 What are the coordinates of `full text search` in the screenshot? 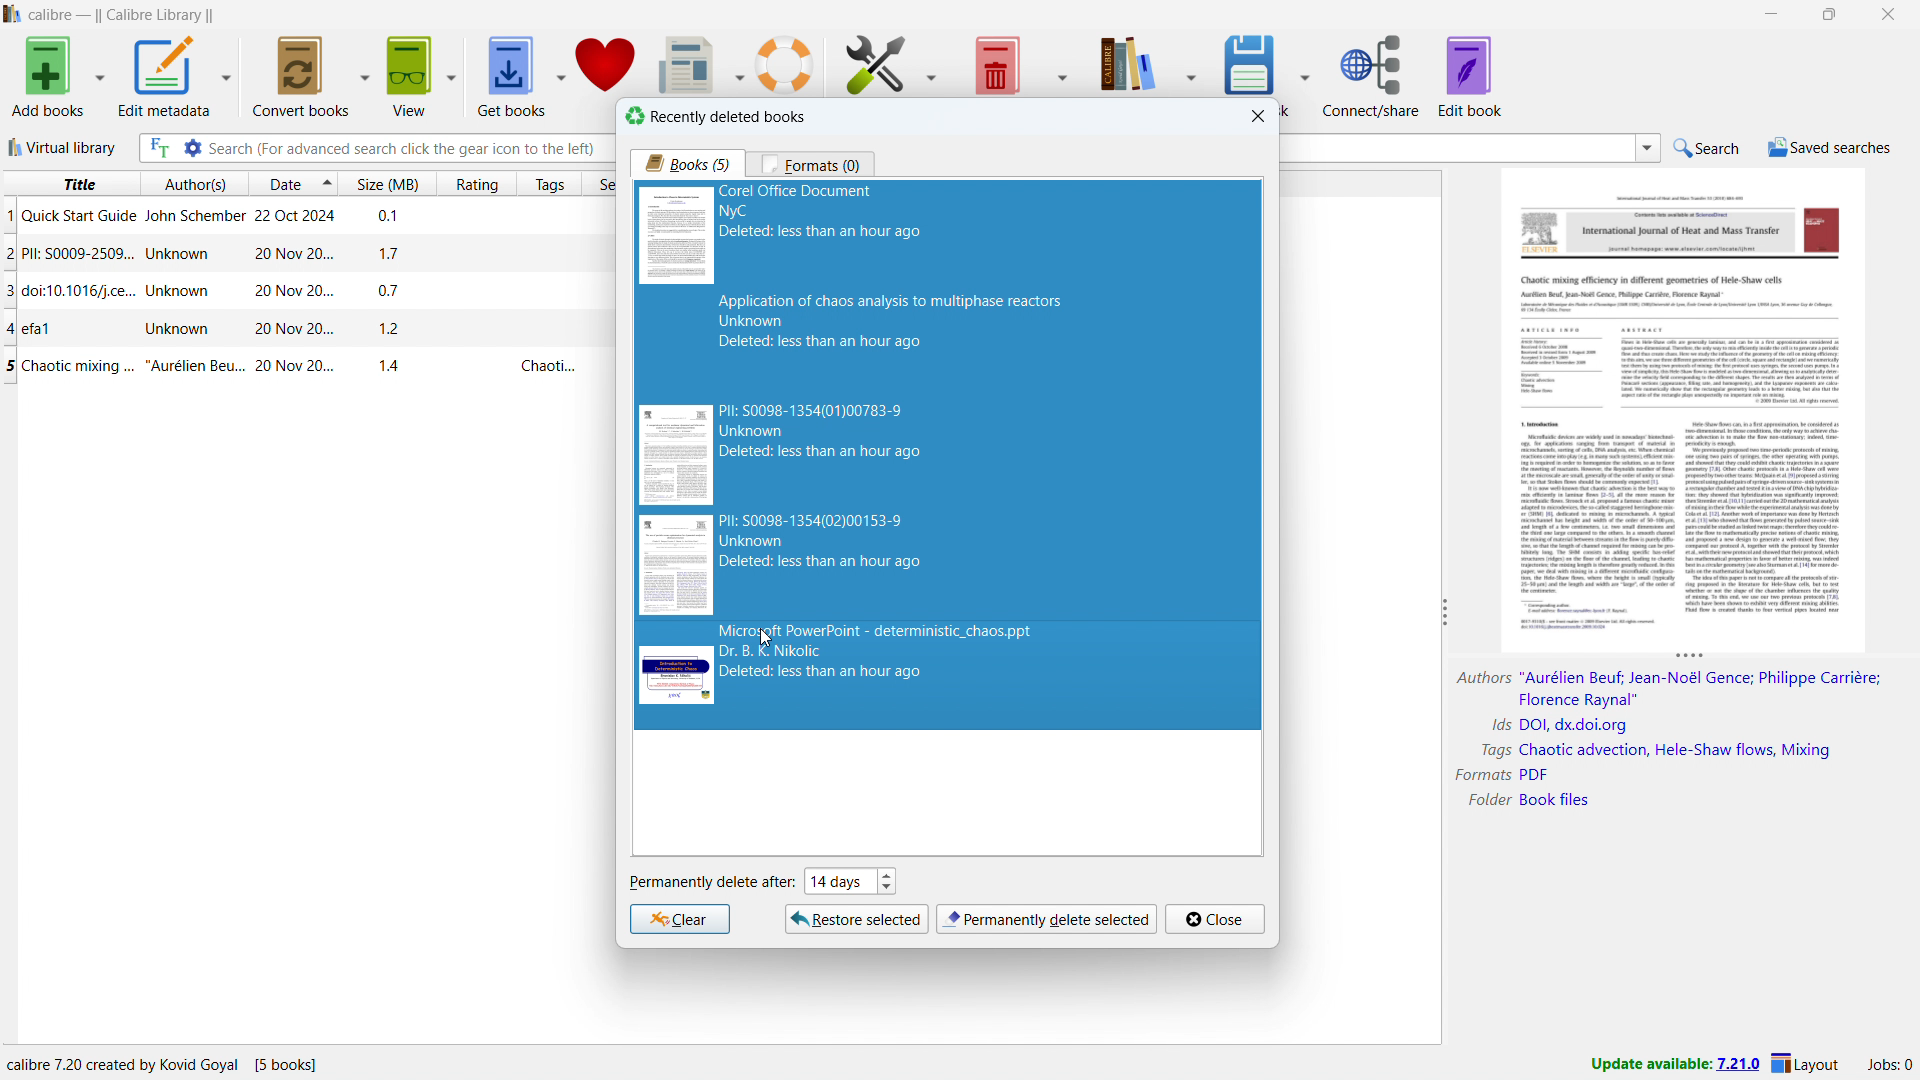 It's located at (158, 147).